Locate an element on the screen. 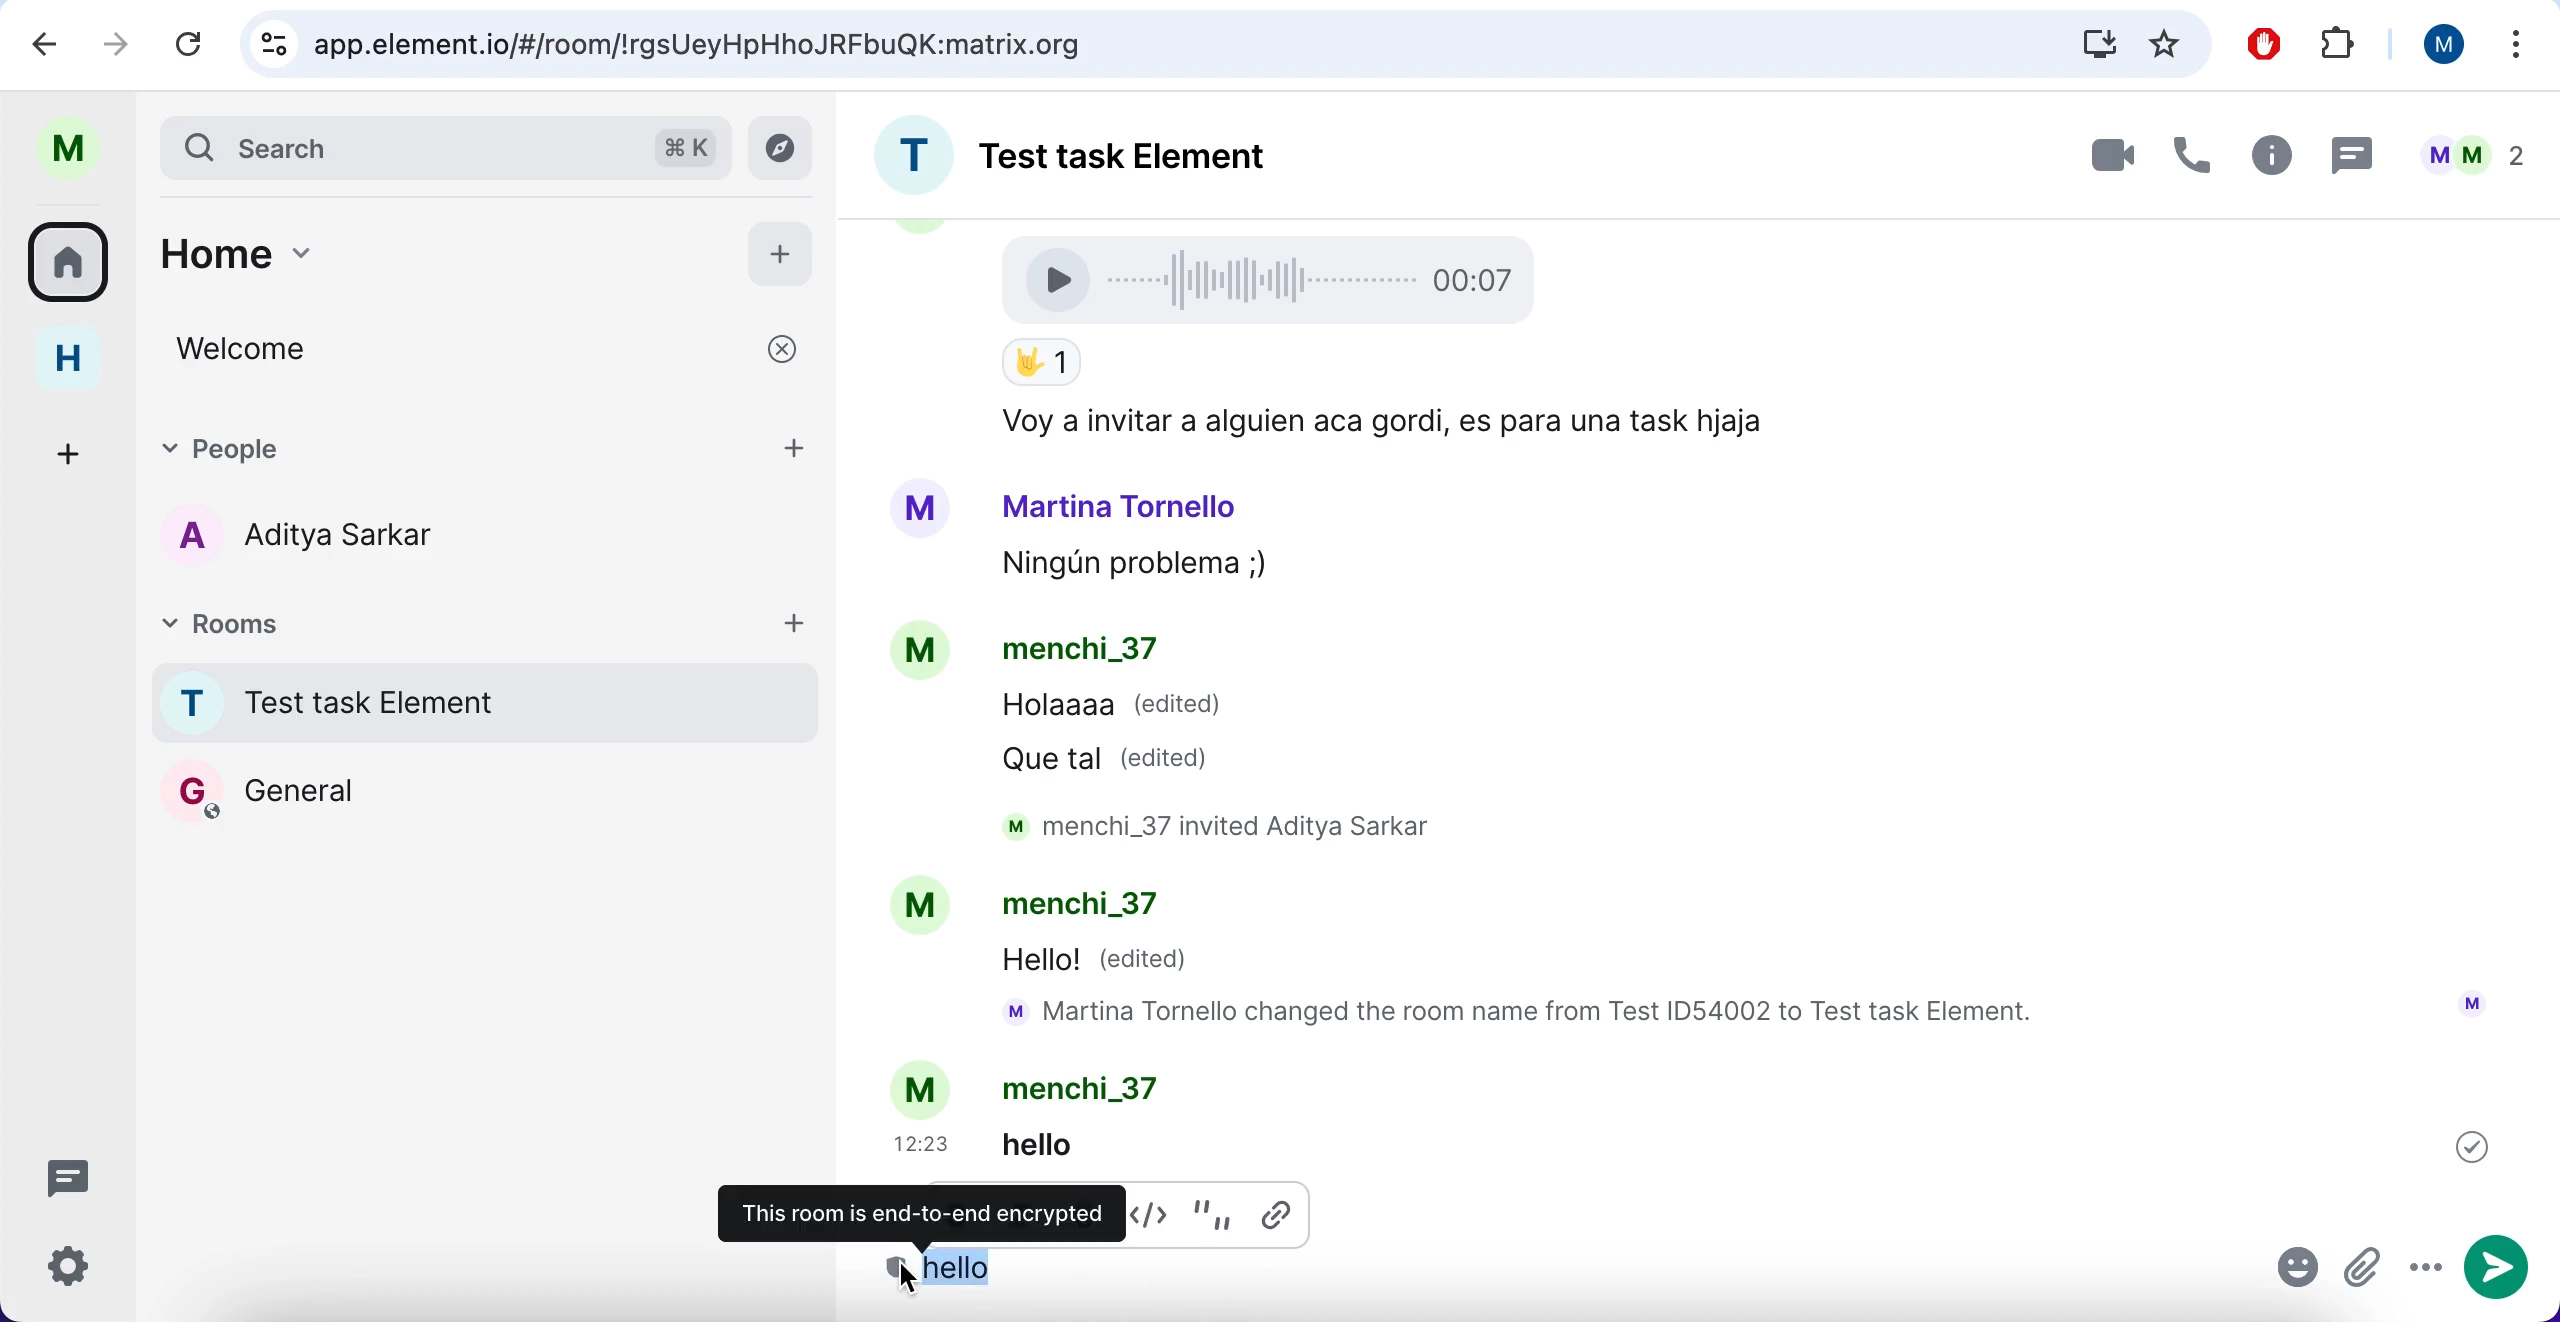 Image resolution: width=2560 pixels, height=1322 pixels. quote is located at coordinates (1216, 1211).